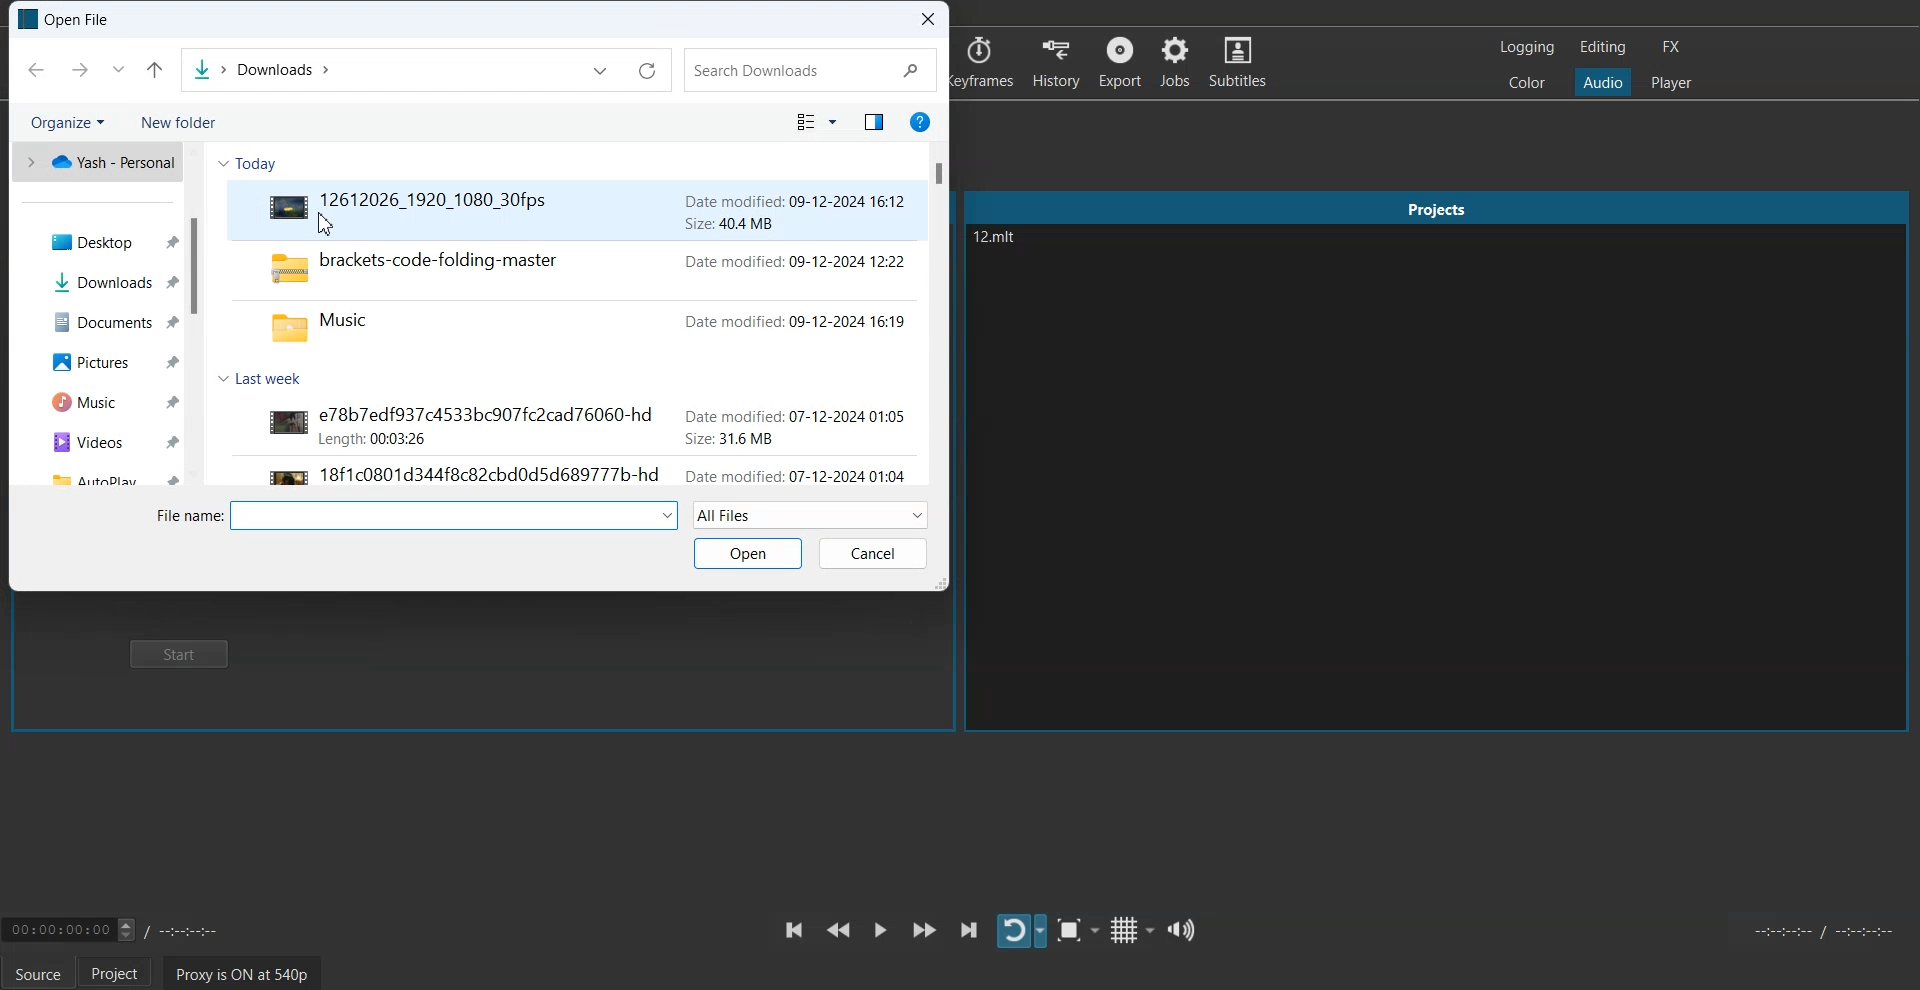 The height and width of the screenshot is (990, 1920). Describe the element at coordinates (1122, 61) in the screenshot. I see `Export` at that location.